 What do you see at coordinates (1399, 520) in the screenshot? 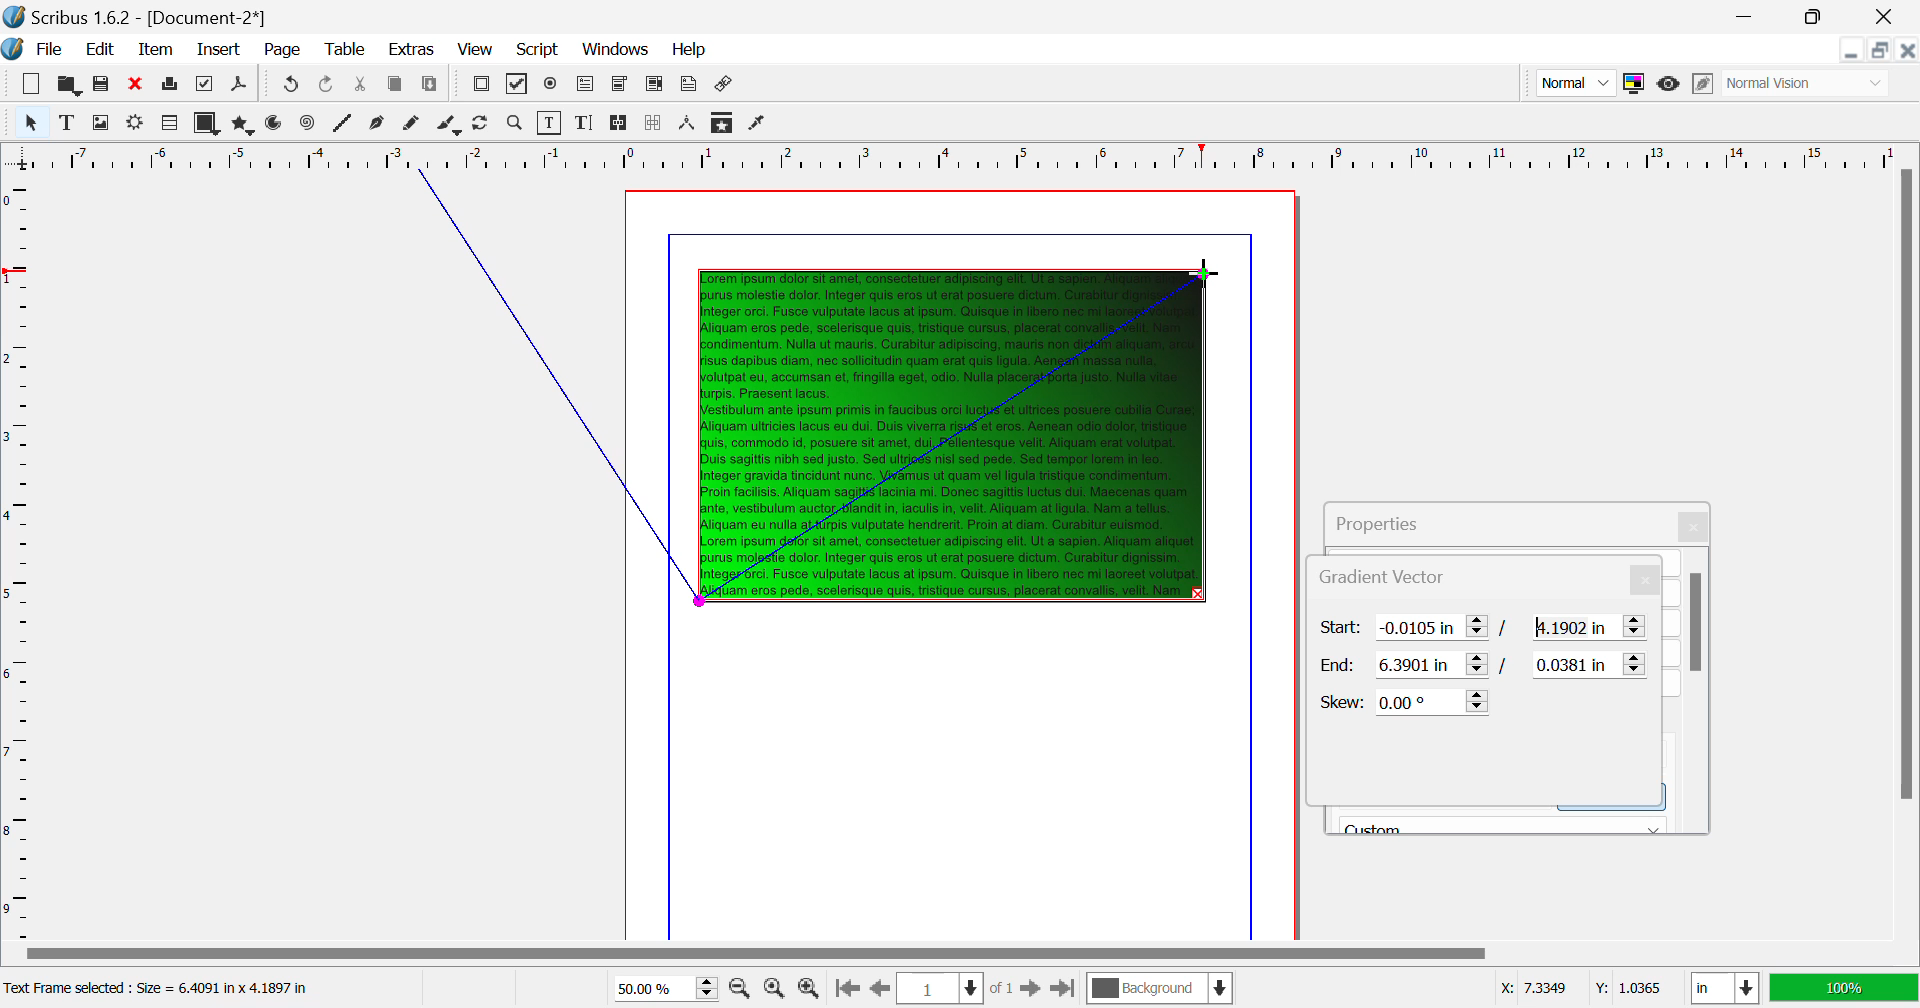
I see `Properties` at bounding box center [1399, 520].